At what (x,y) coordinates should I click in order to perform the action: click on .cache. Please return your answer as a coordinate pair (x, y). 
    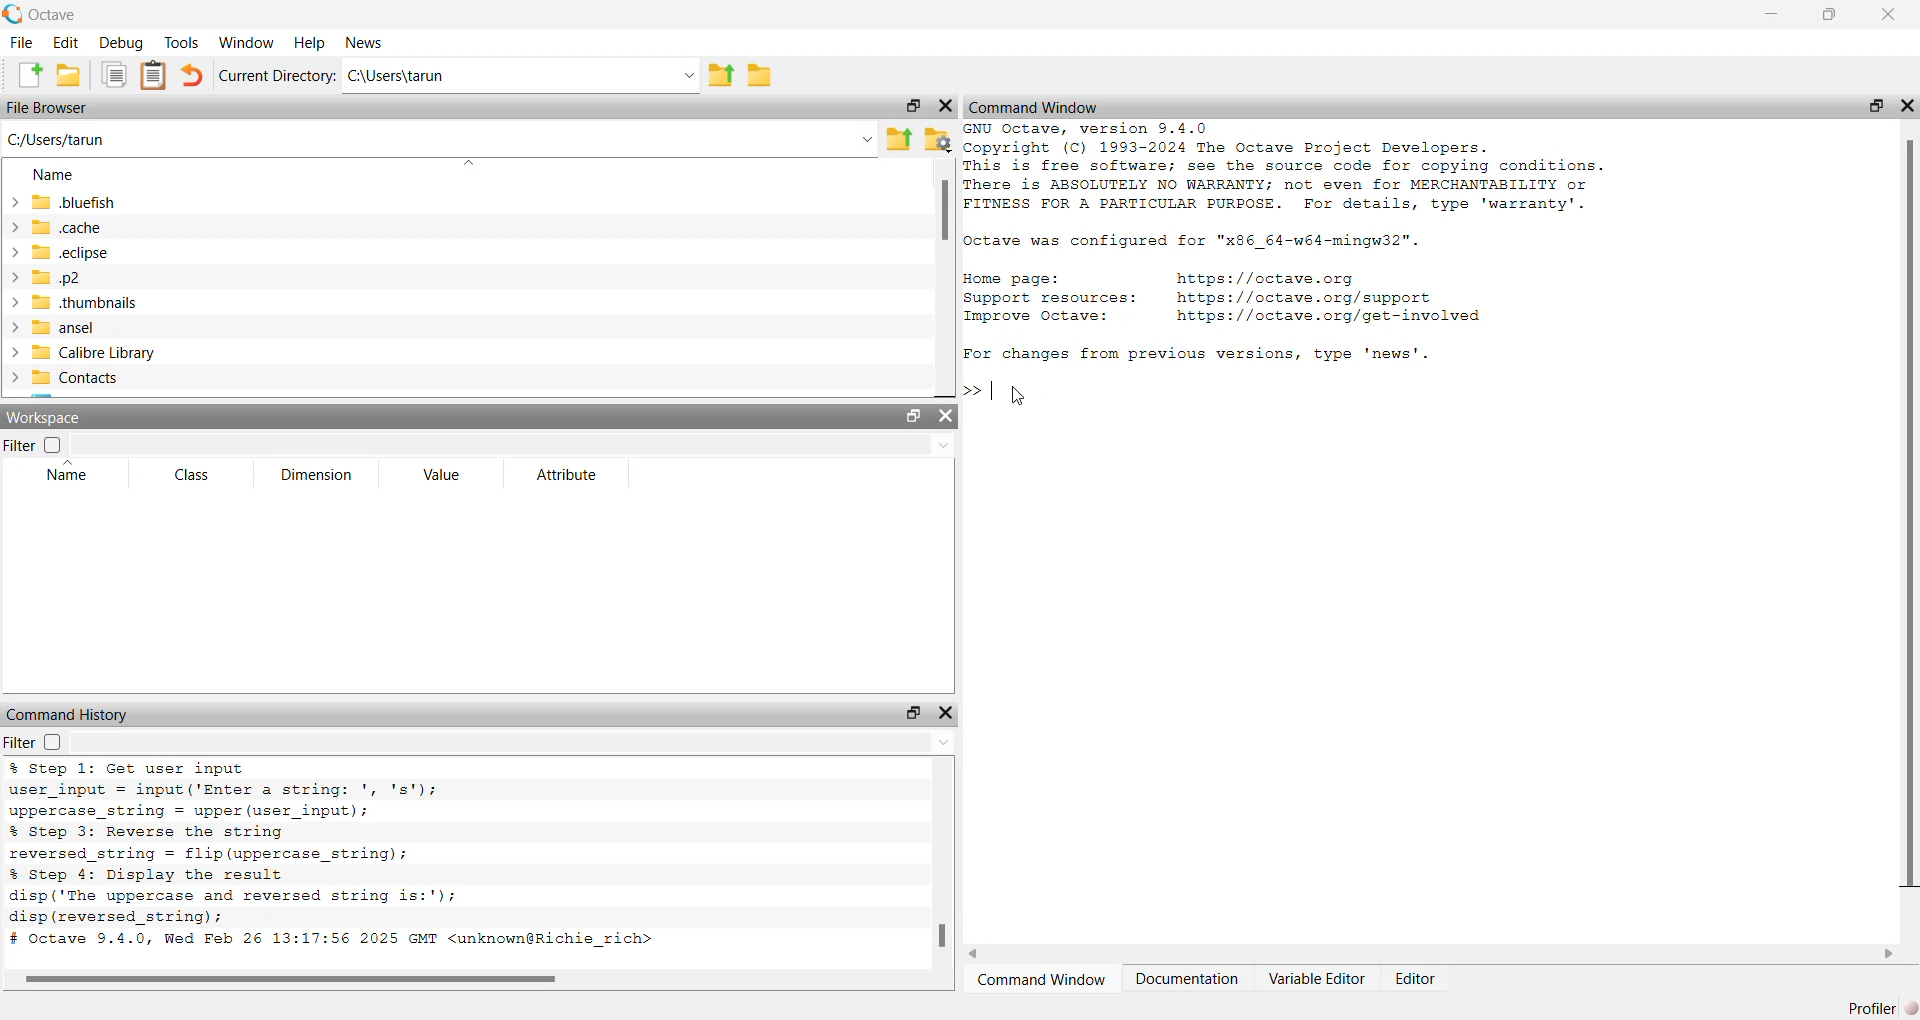
    Looking at the image, I should click on (101, 228).